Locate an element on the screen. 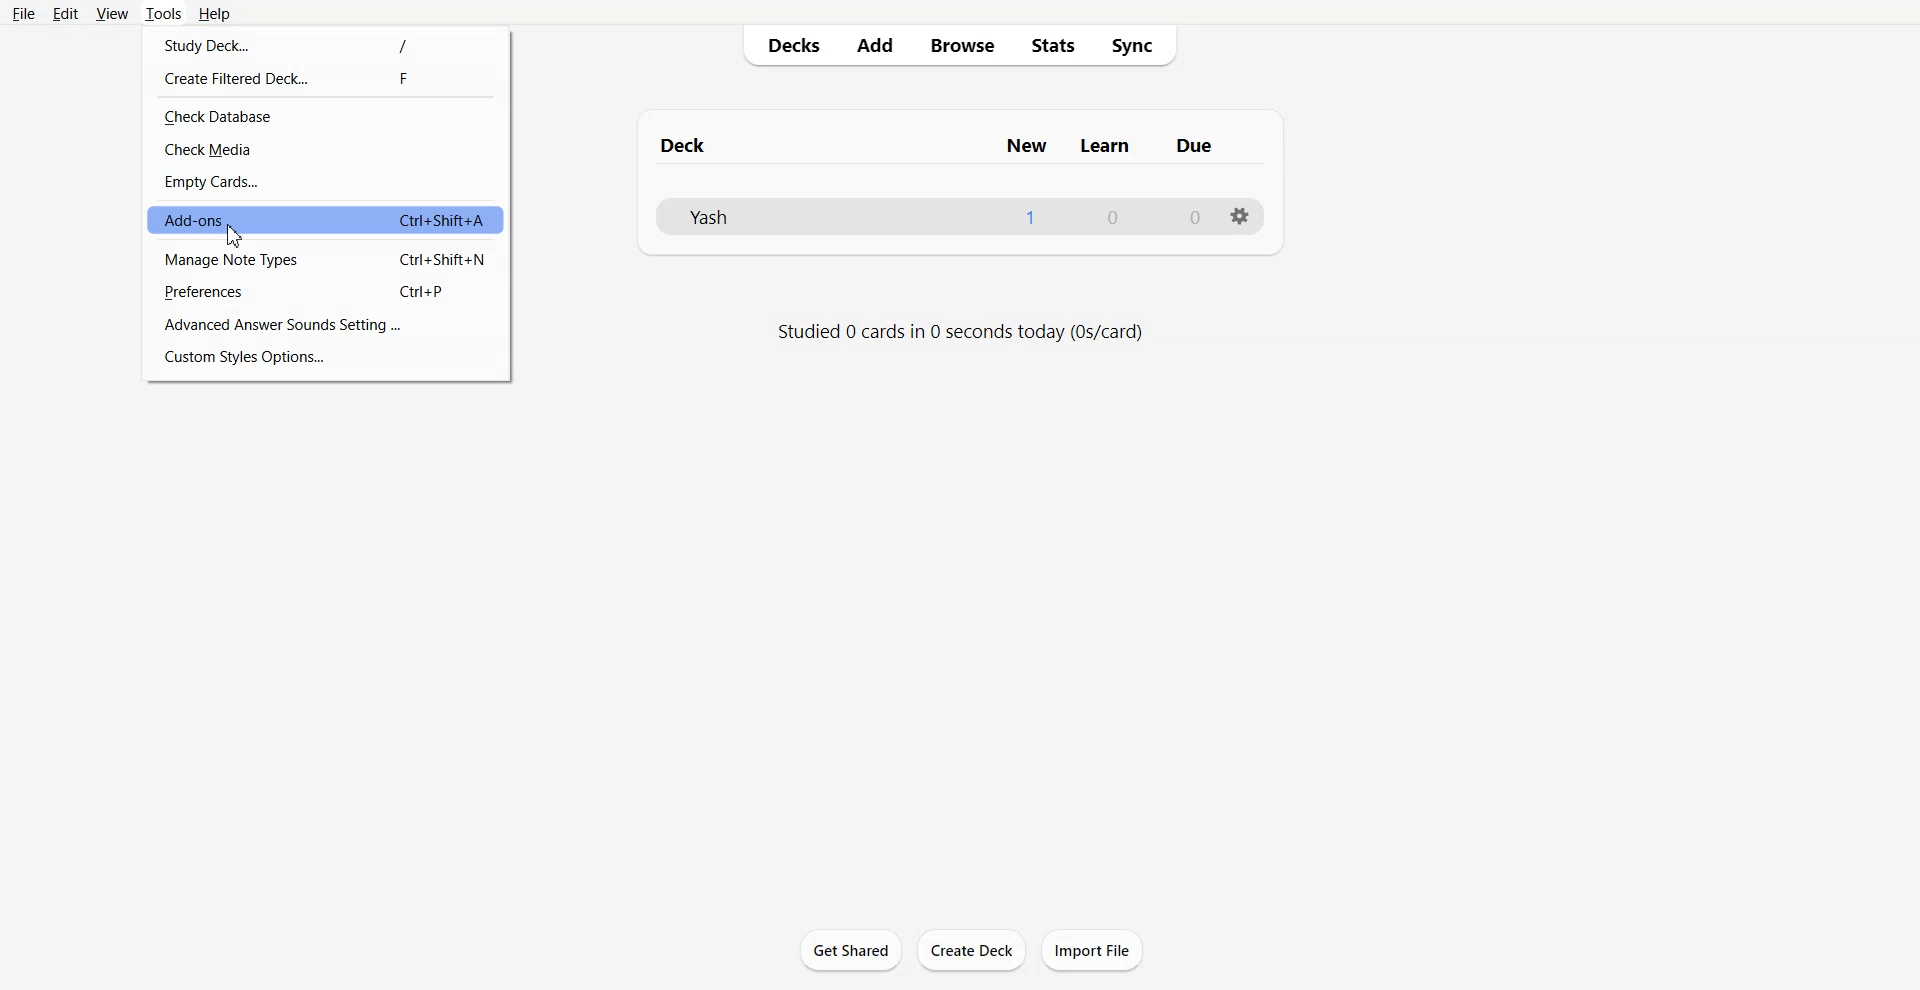  Check Media is located at coordinates (328, 151).